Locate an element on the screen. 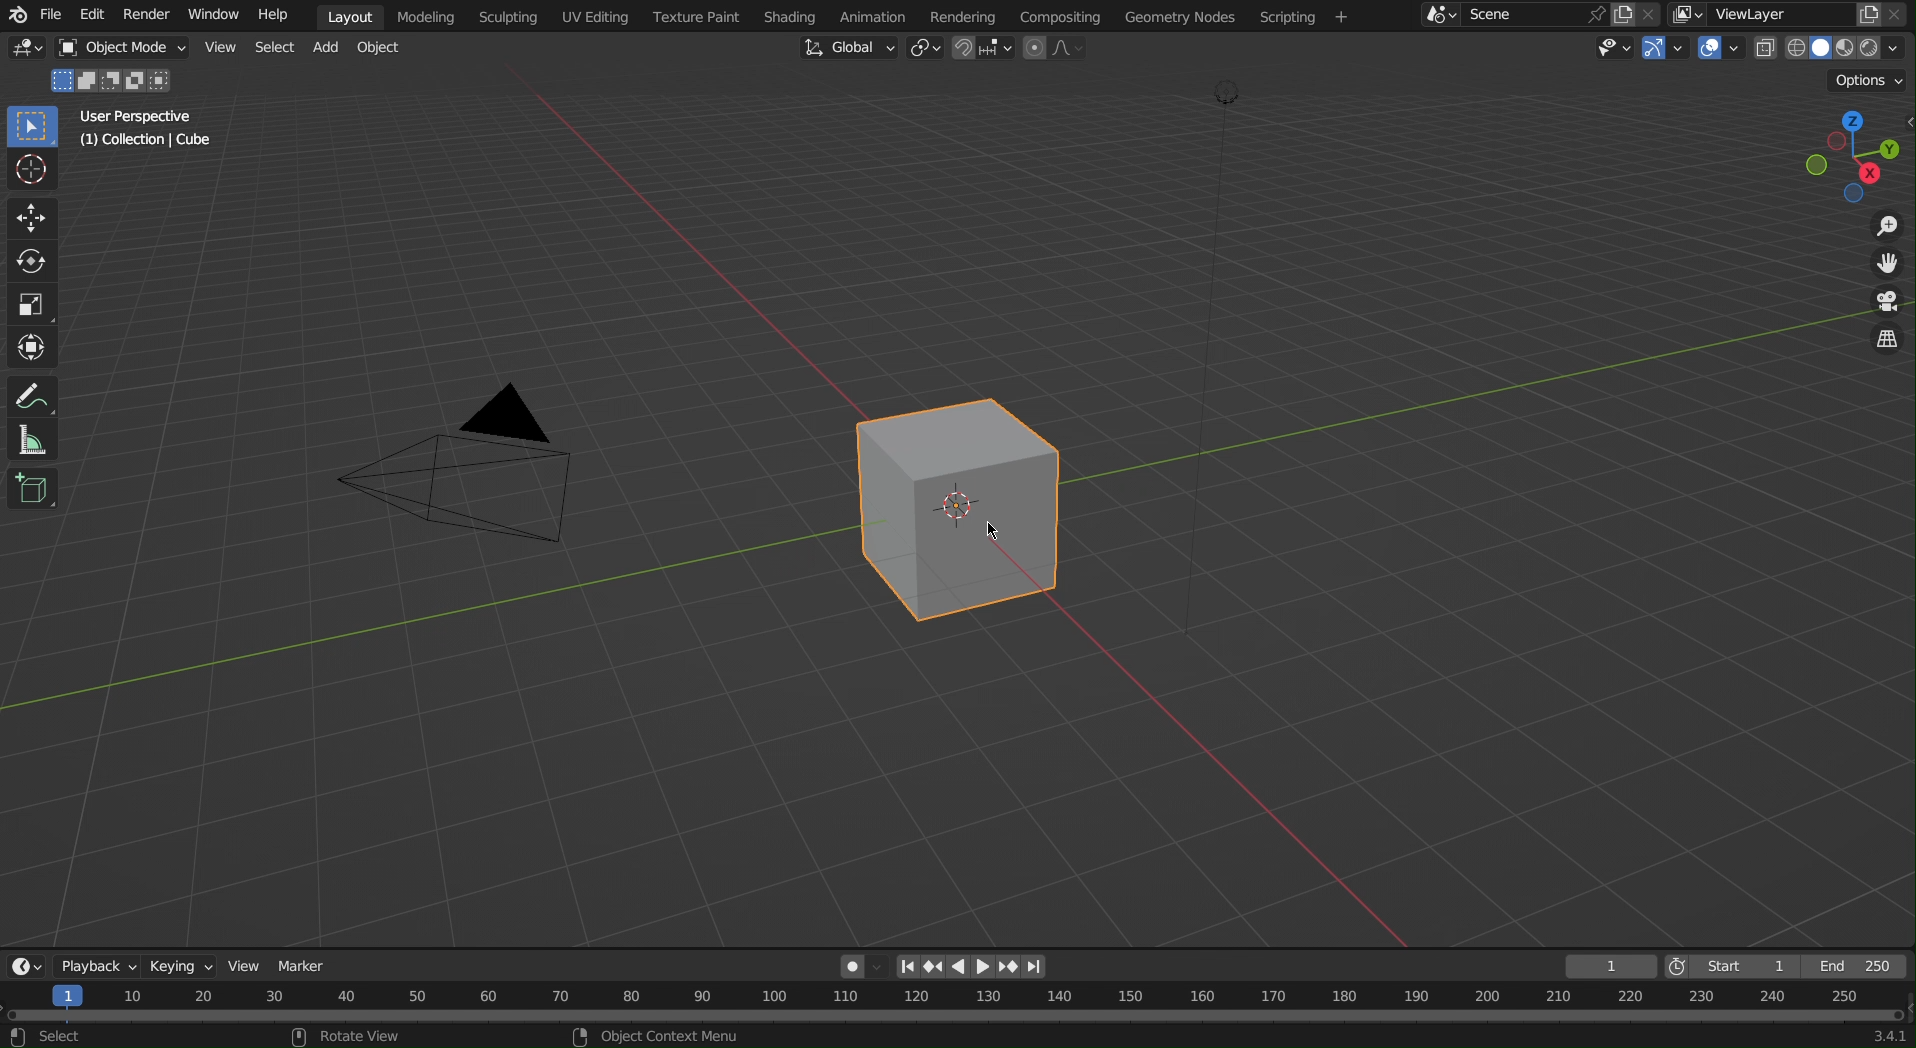  select is located at coordinates (61, 1035).